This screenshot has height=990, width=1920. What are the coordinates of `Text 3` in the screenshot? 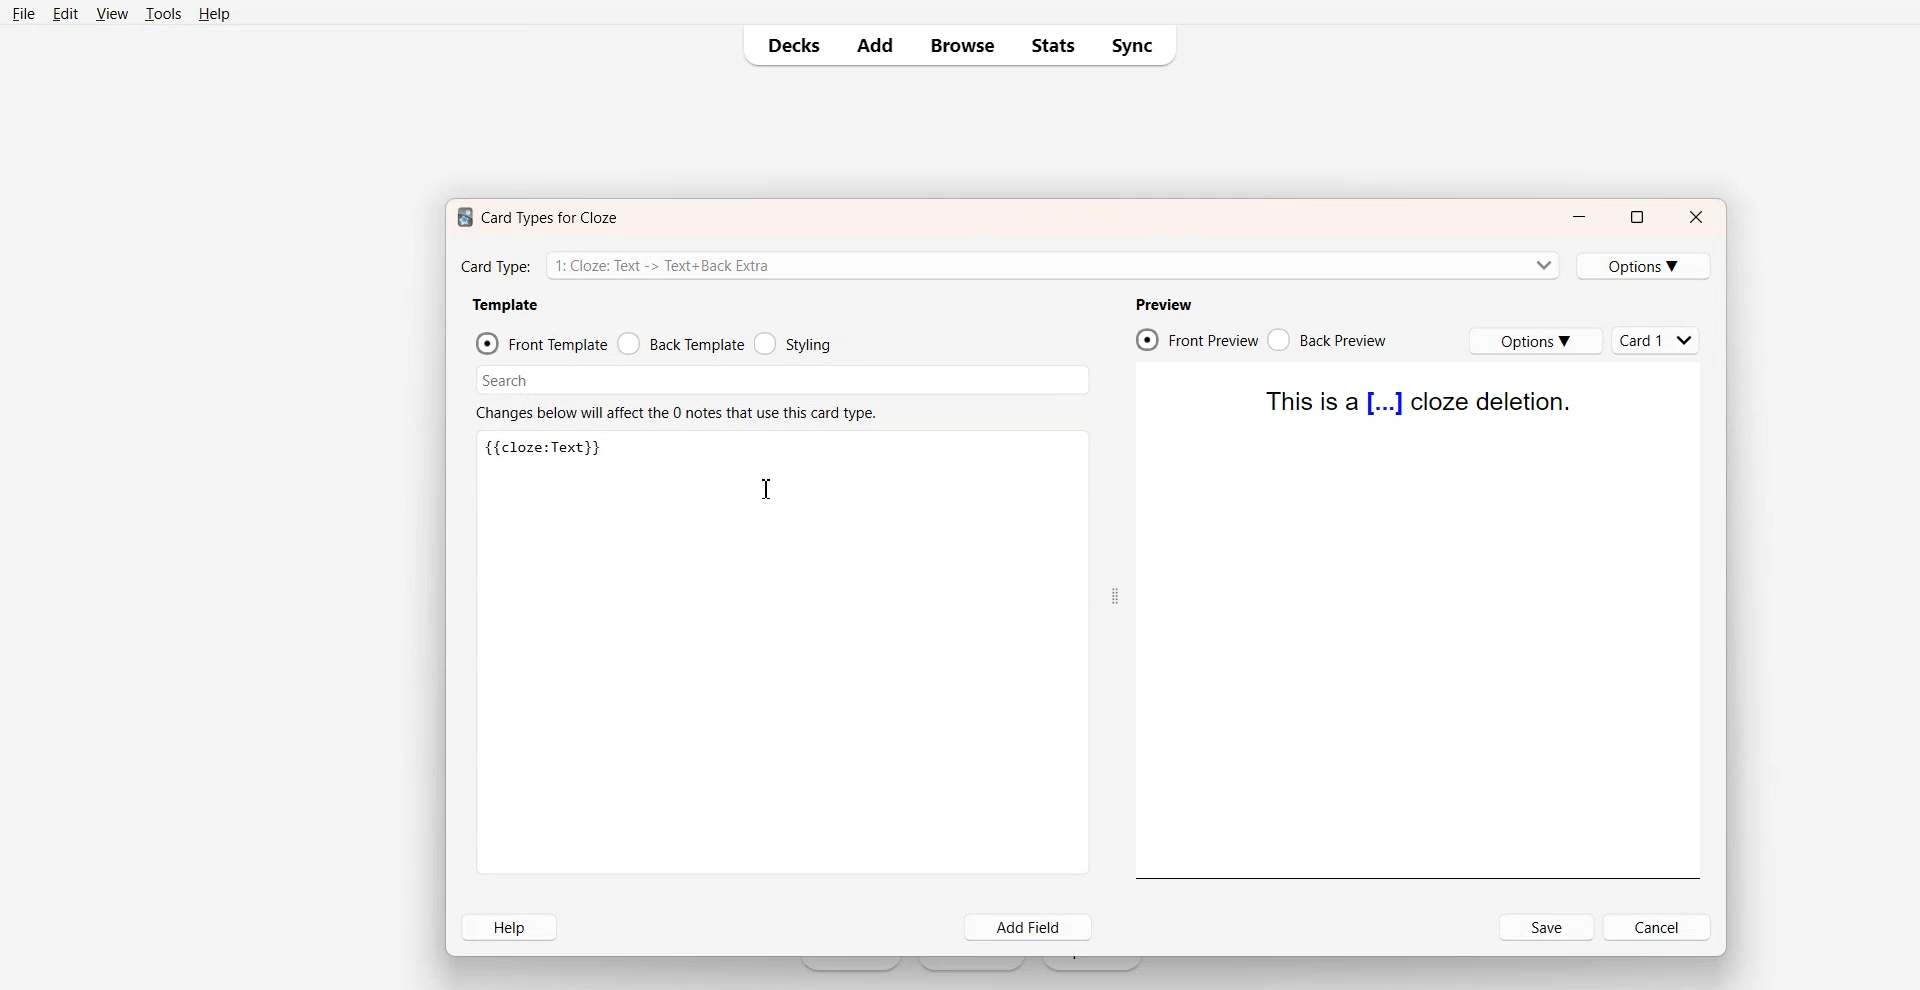 It's located at (546, 449).